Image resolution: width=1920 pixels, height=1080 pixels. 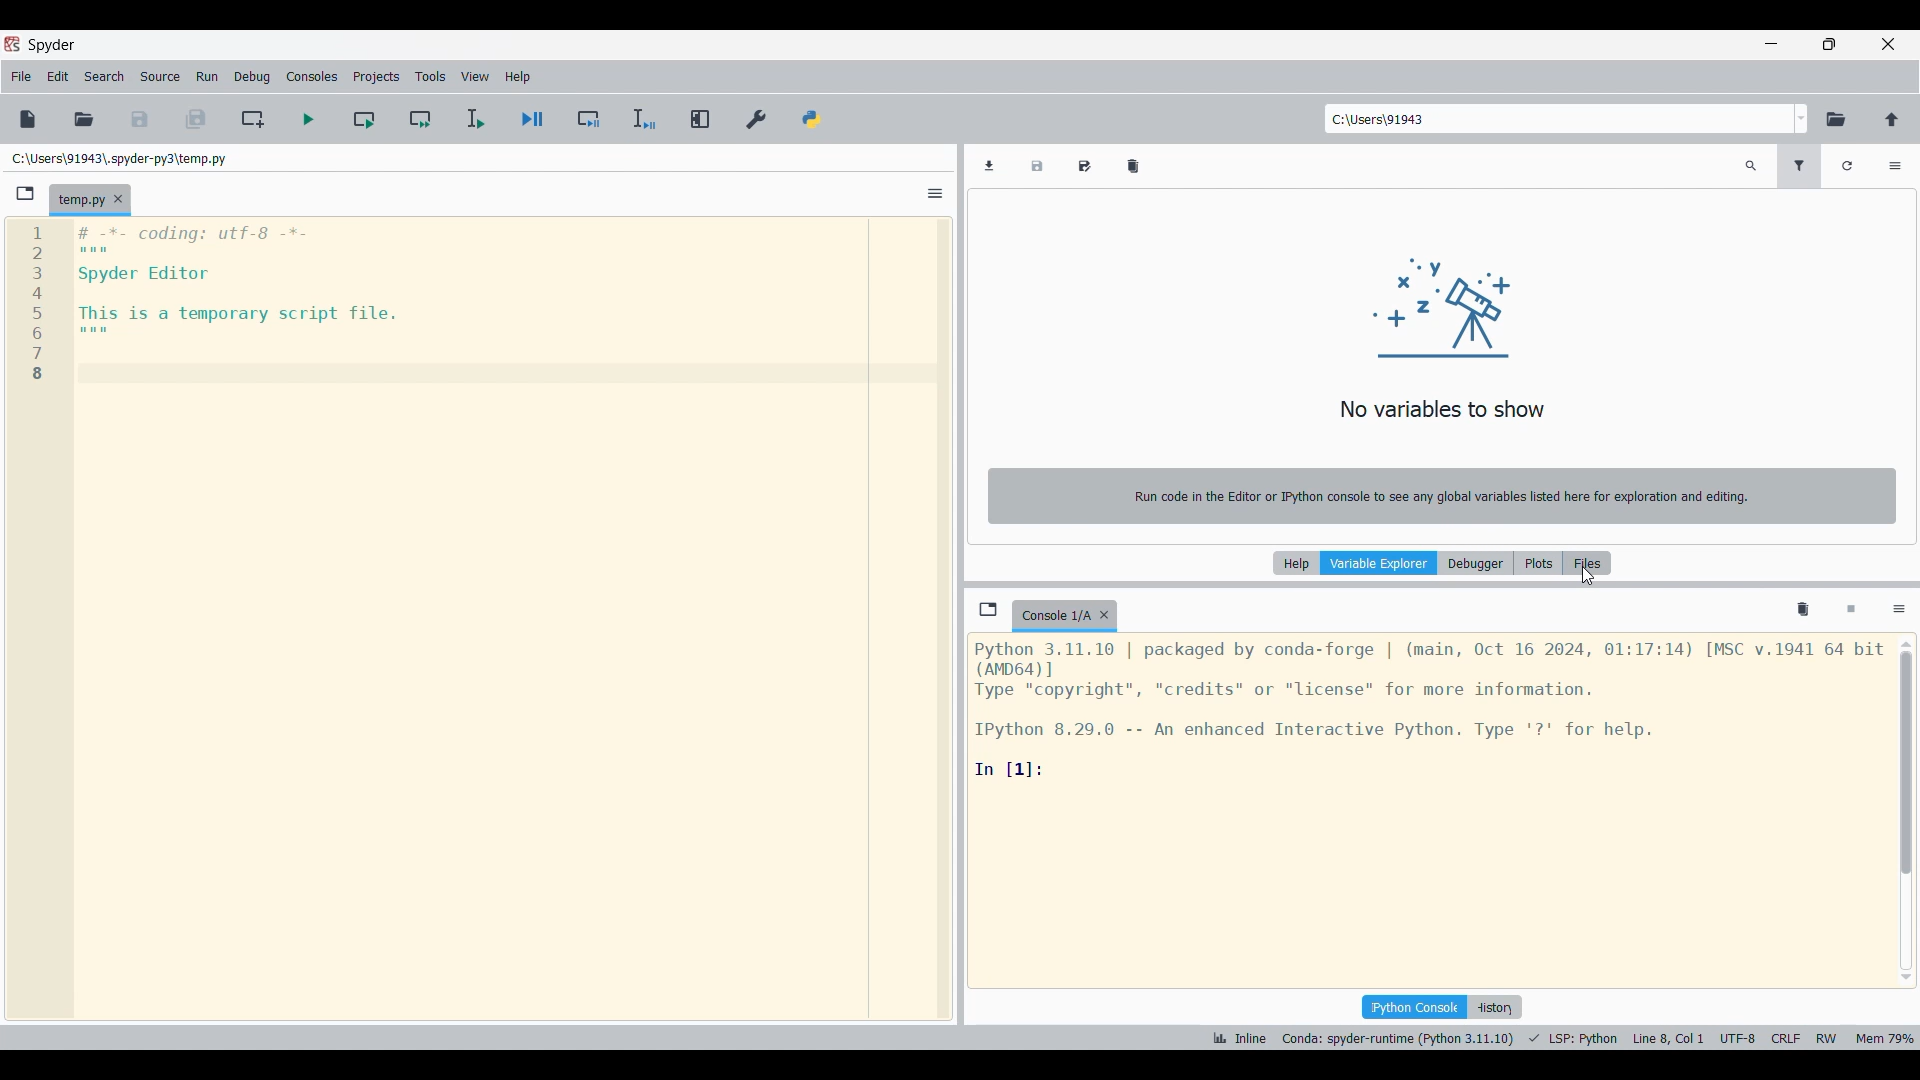 What do you see at coordinates (28, 119) in the screenshot?
I see `New file` at bounding box center [28, 119].